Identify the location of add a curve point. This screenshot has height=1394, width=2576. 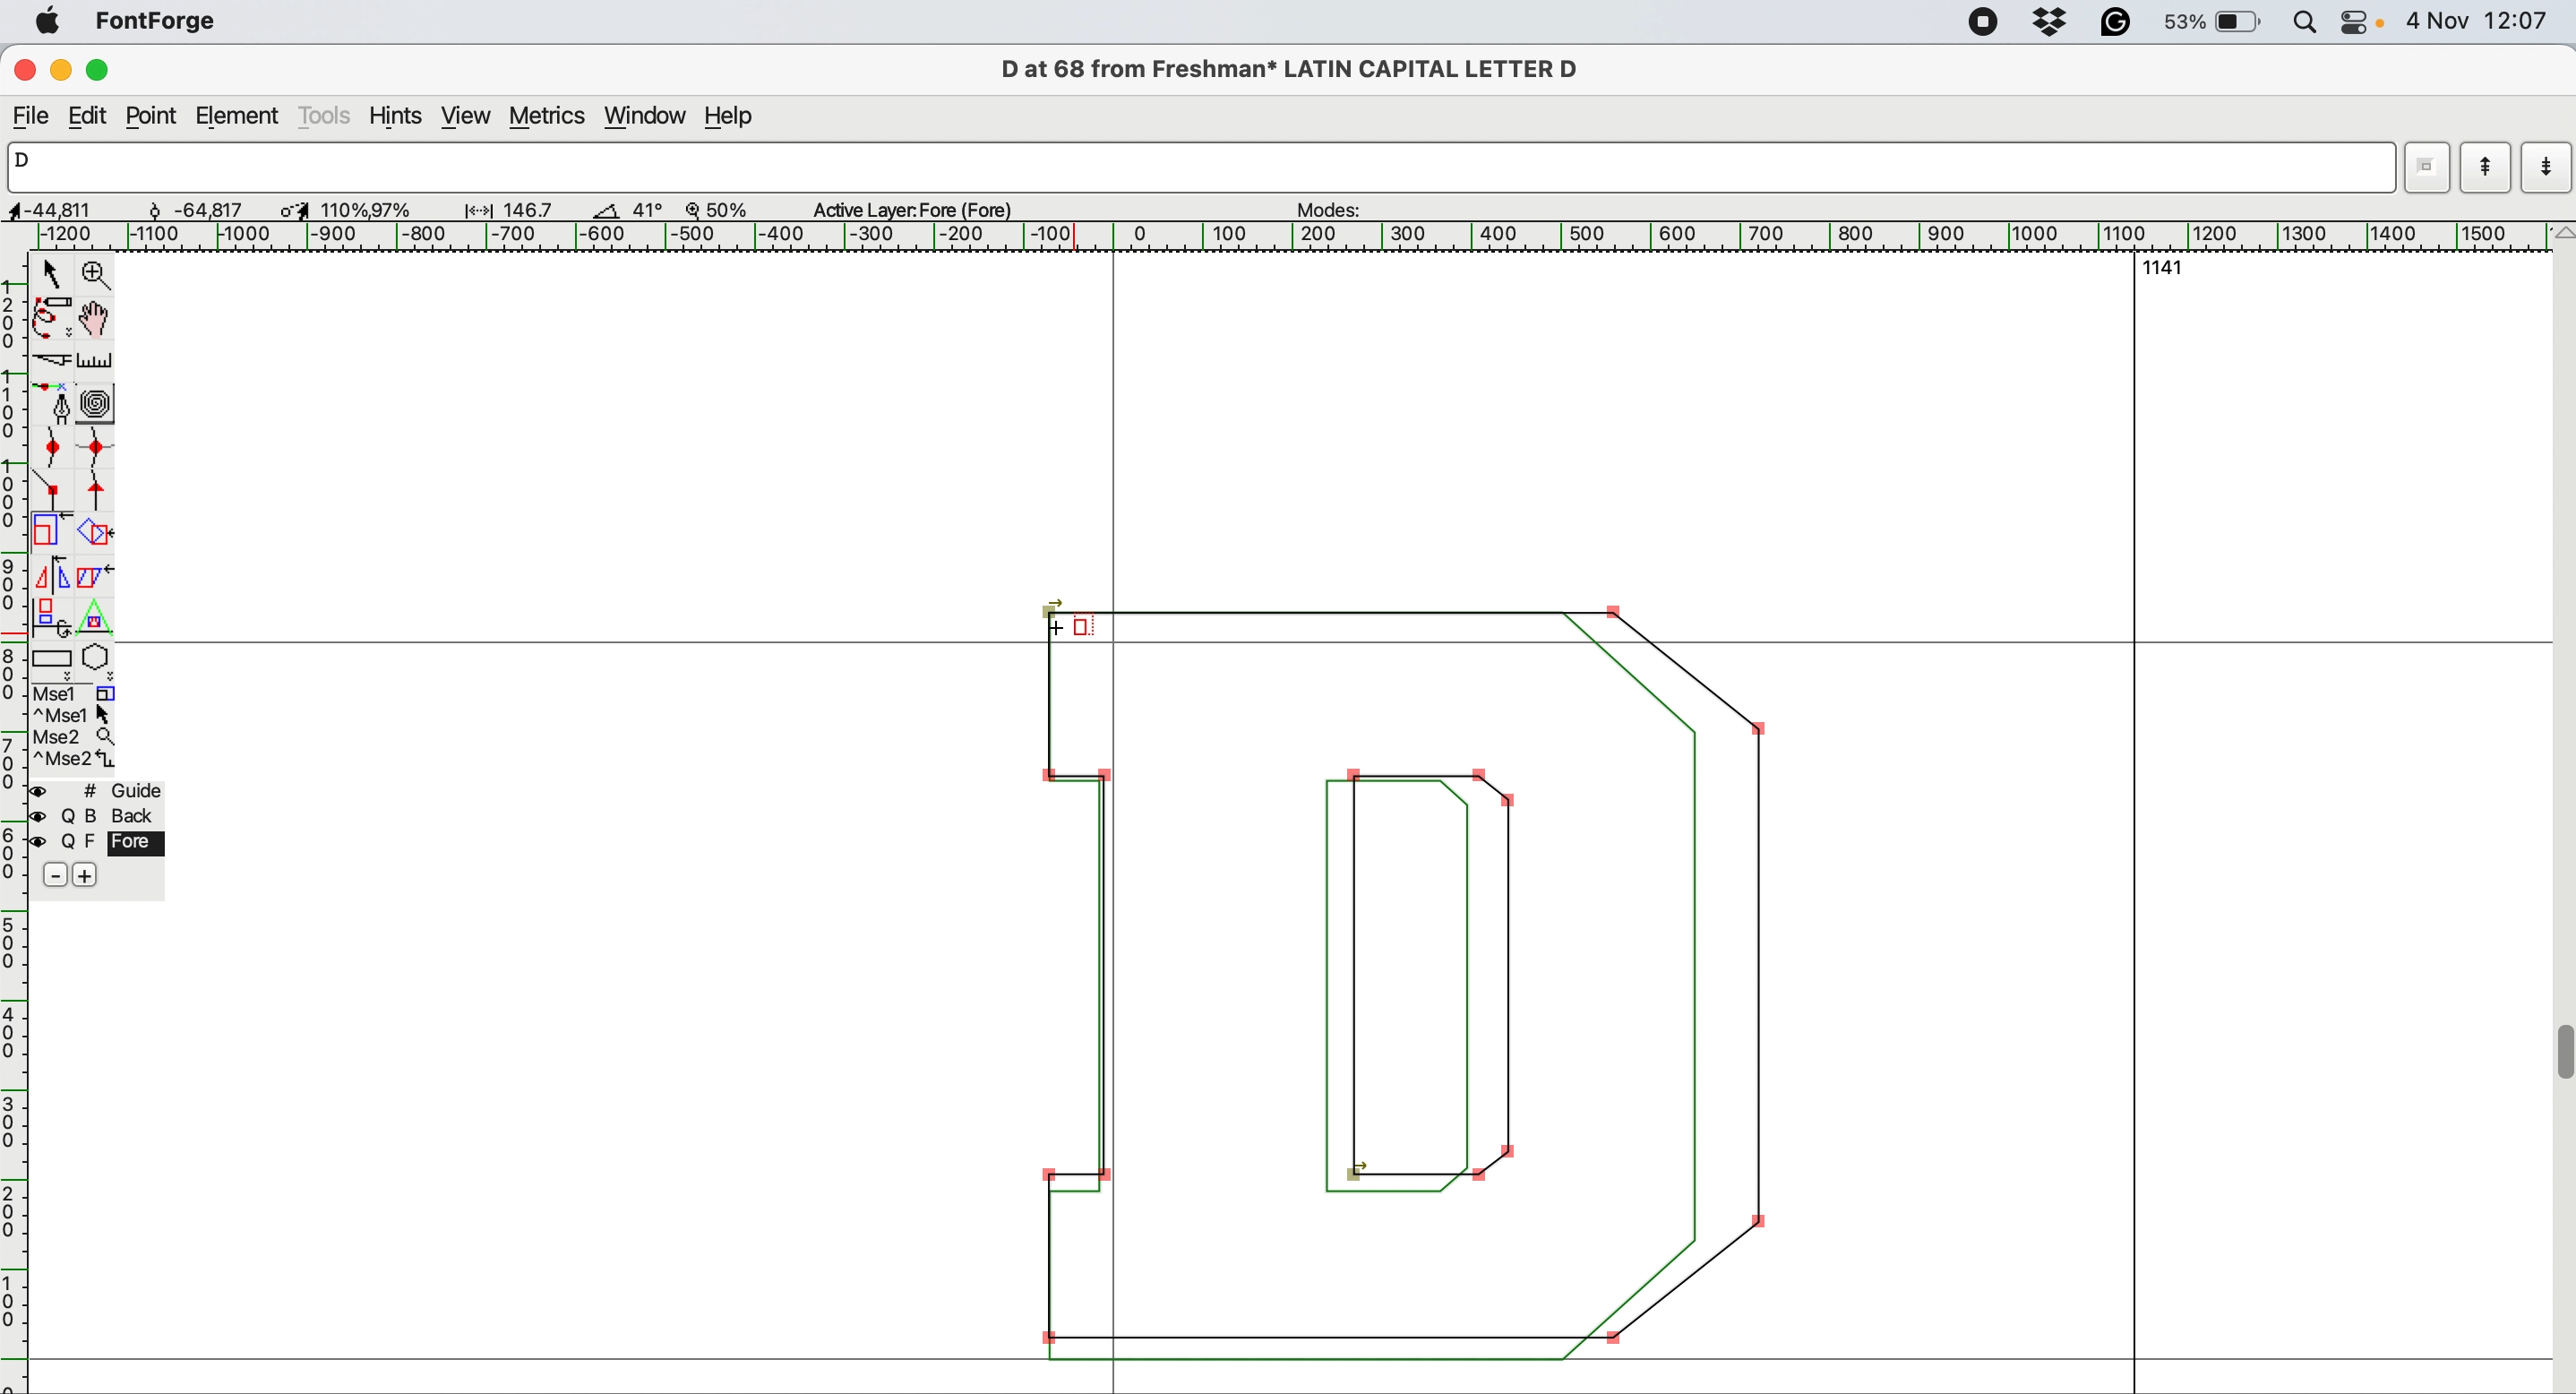
(48, 449).